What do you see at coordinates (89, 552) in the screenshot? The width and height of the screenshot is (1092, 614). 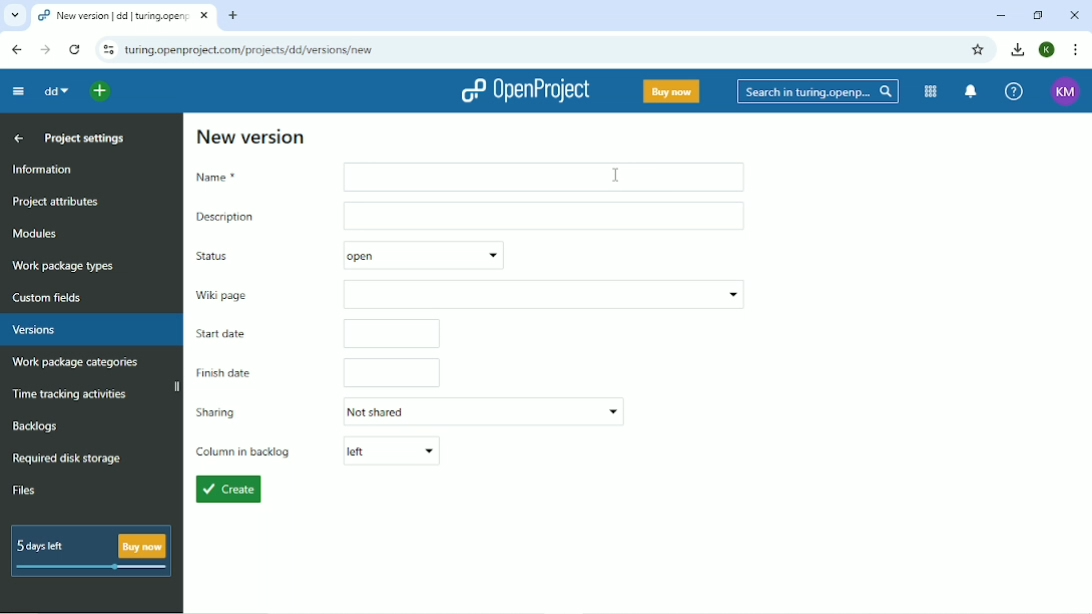 I see `5 days left` at bounding box center [89, 552].